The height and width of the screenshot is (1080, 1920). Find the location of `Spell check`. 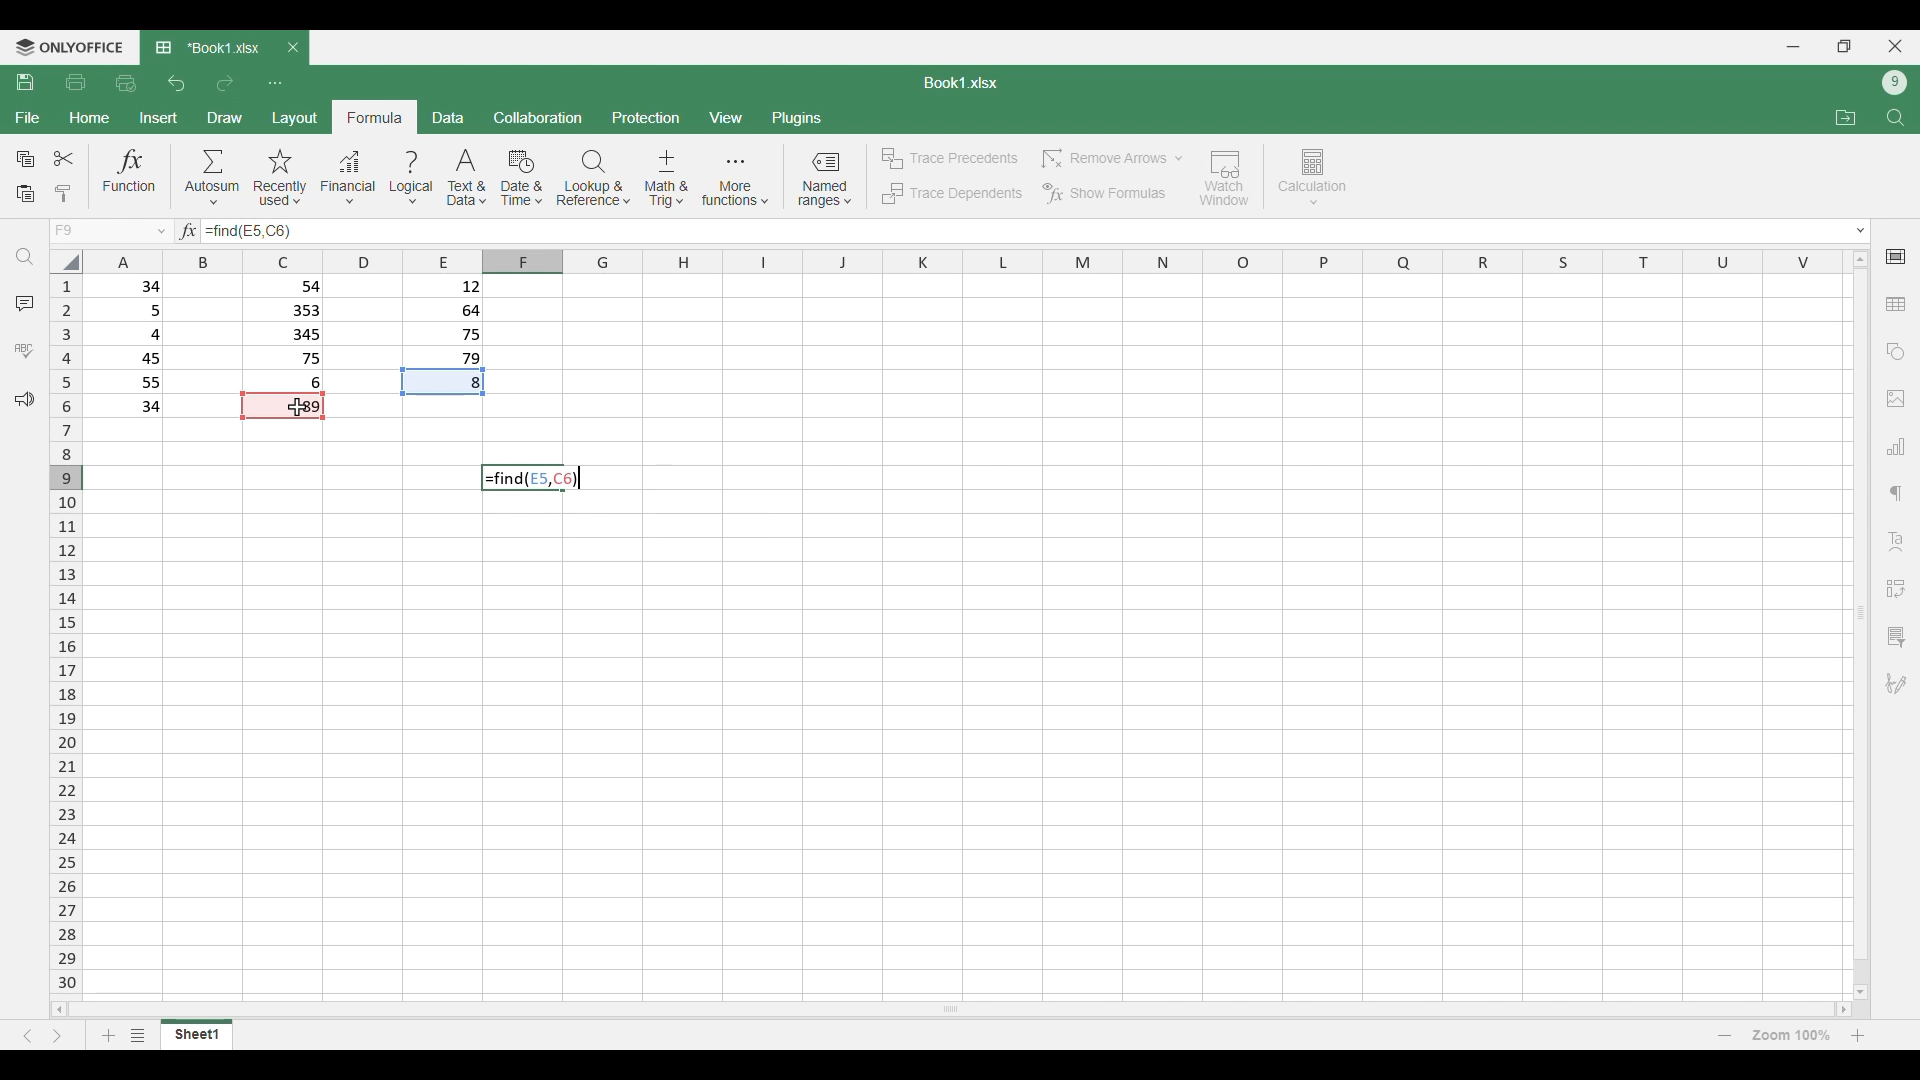

Spell check is located at coordinates (24, 350).